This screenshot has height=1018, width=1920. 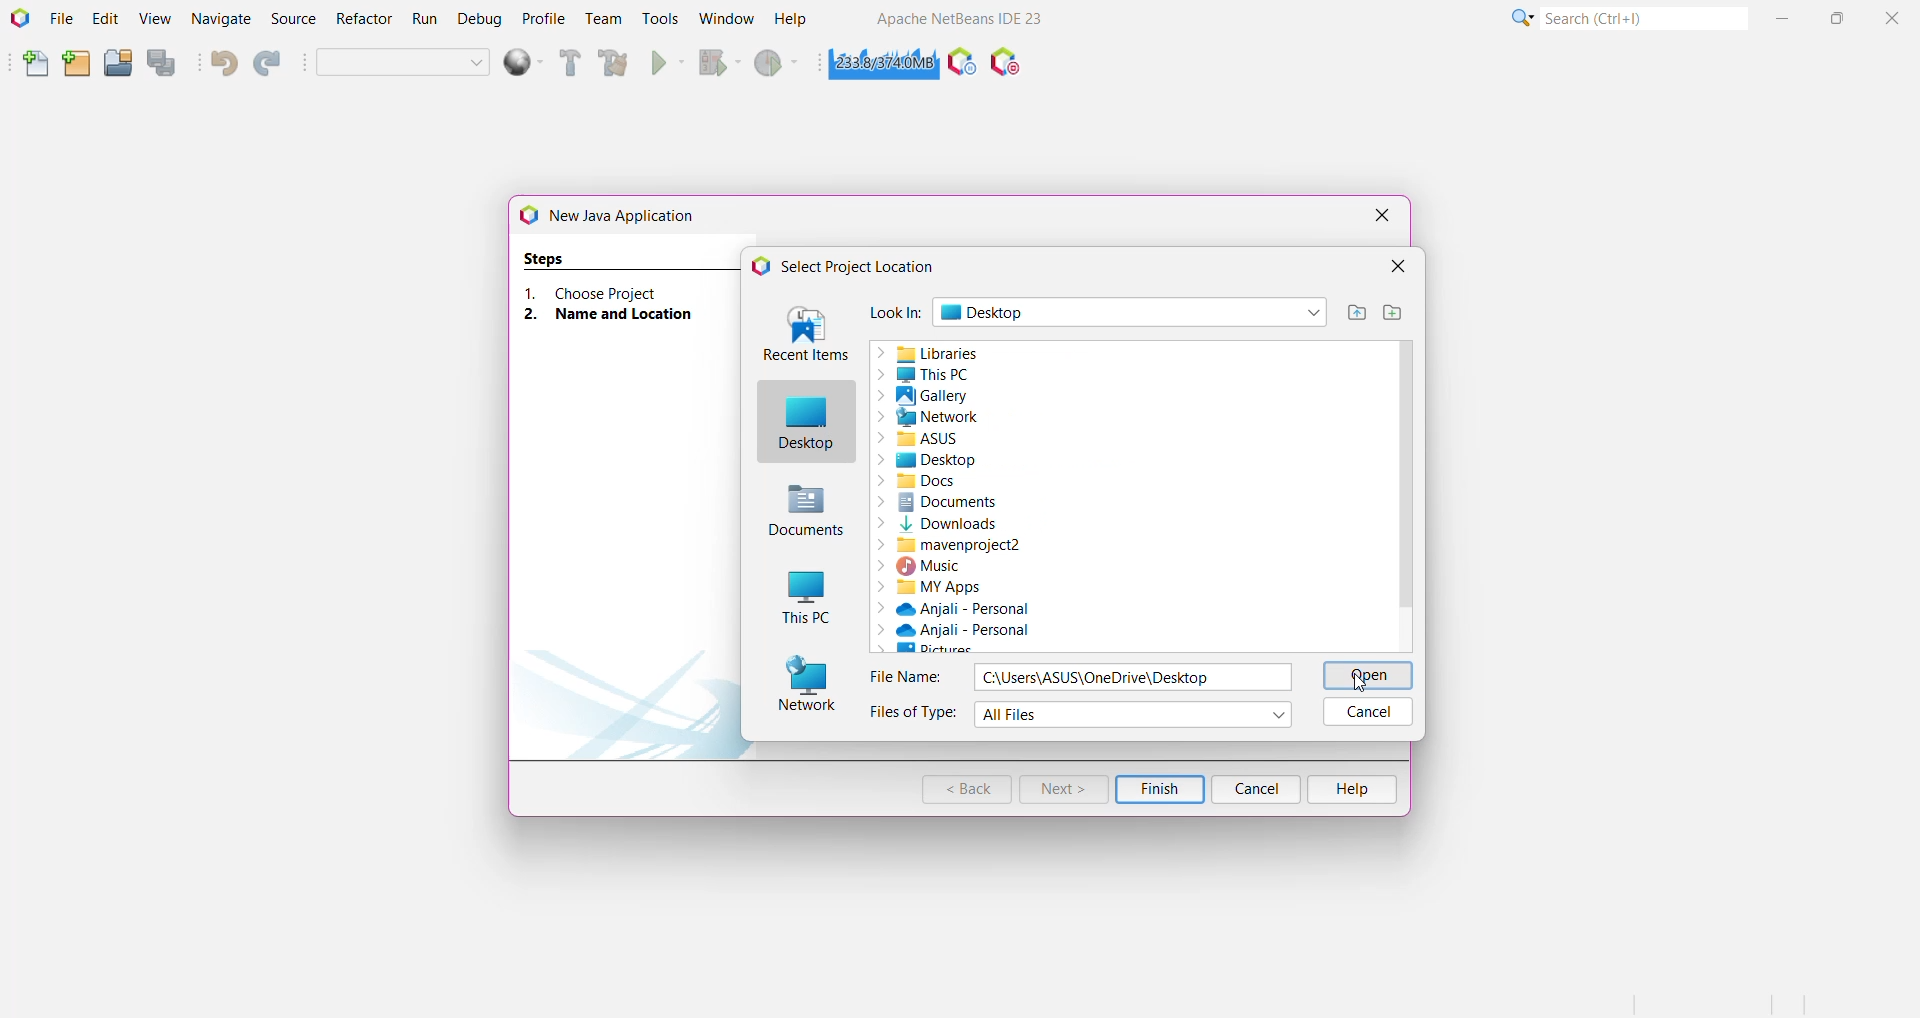 I want to click on Refractor, so click(x=362, y=19).